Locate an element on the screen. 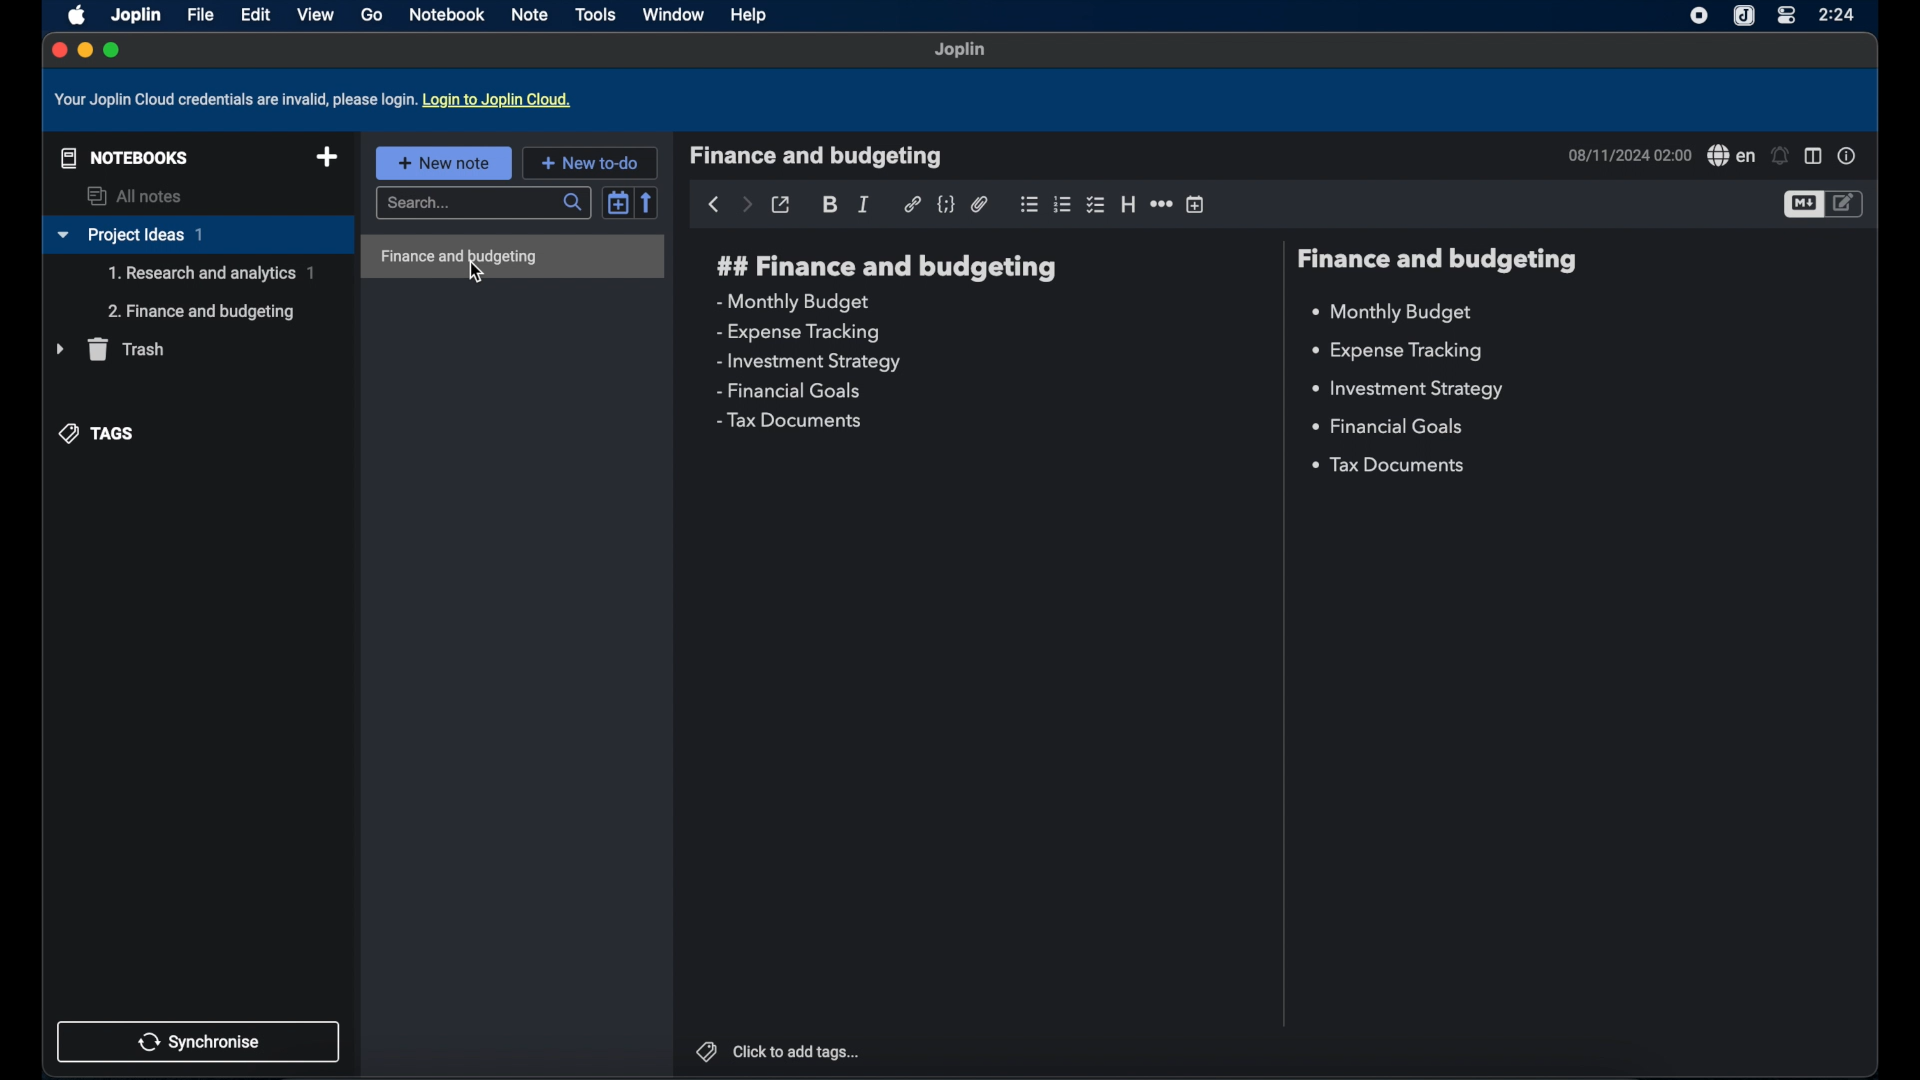 Image resolution: width=1920 pixels, height=1080 pixels. control center is located at coordinates (1785, 16).